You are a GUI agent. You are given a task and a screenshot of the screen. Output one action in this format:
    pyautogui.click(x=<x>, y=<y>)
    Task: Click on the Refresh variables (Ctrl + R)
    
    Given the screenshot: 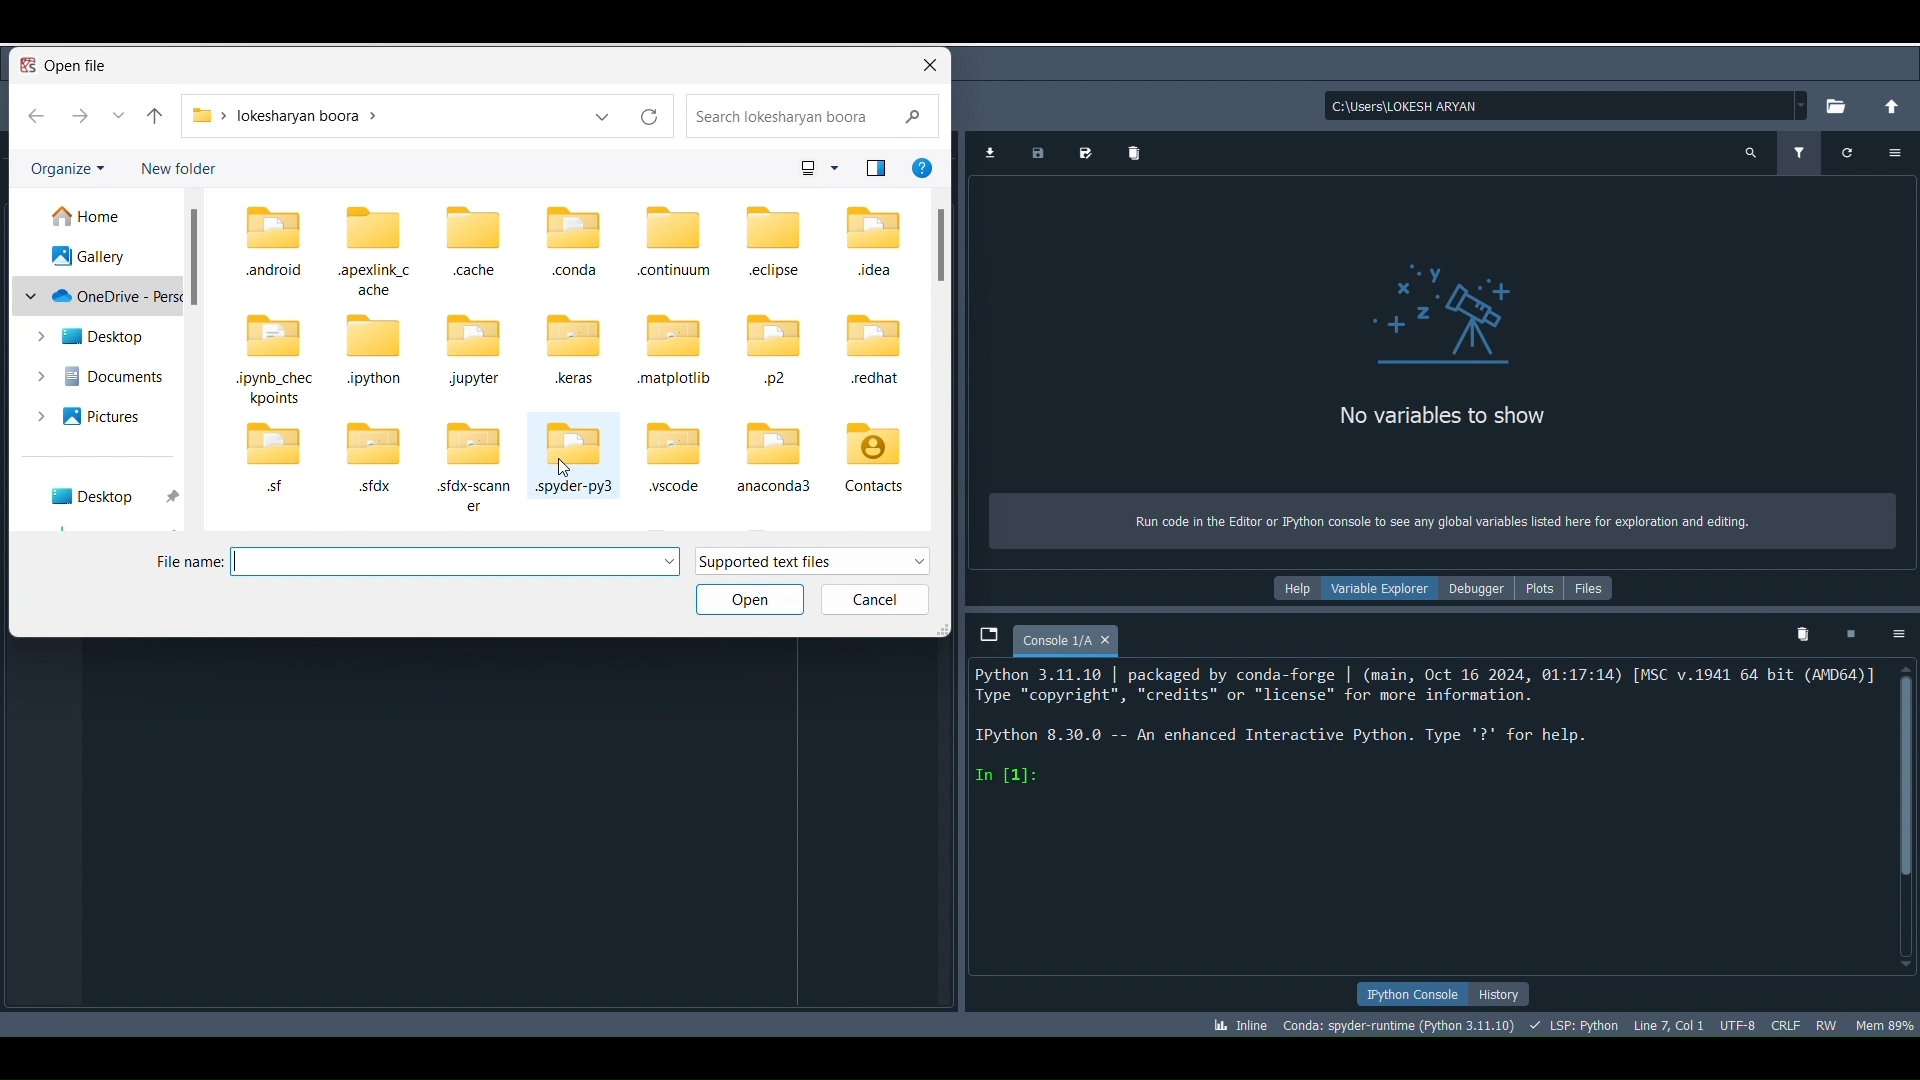 What is the action you would take?
    pyautogui.click(x=1842, y=154)
    